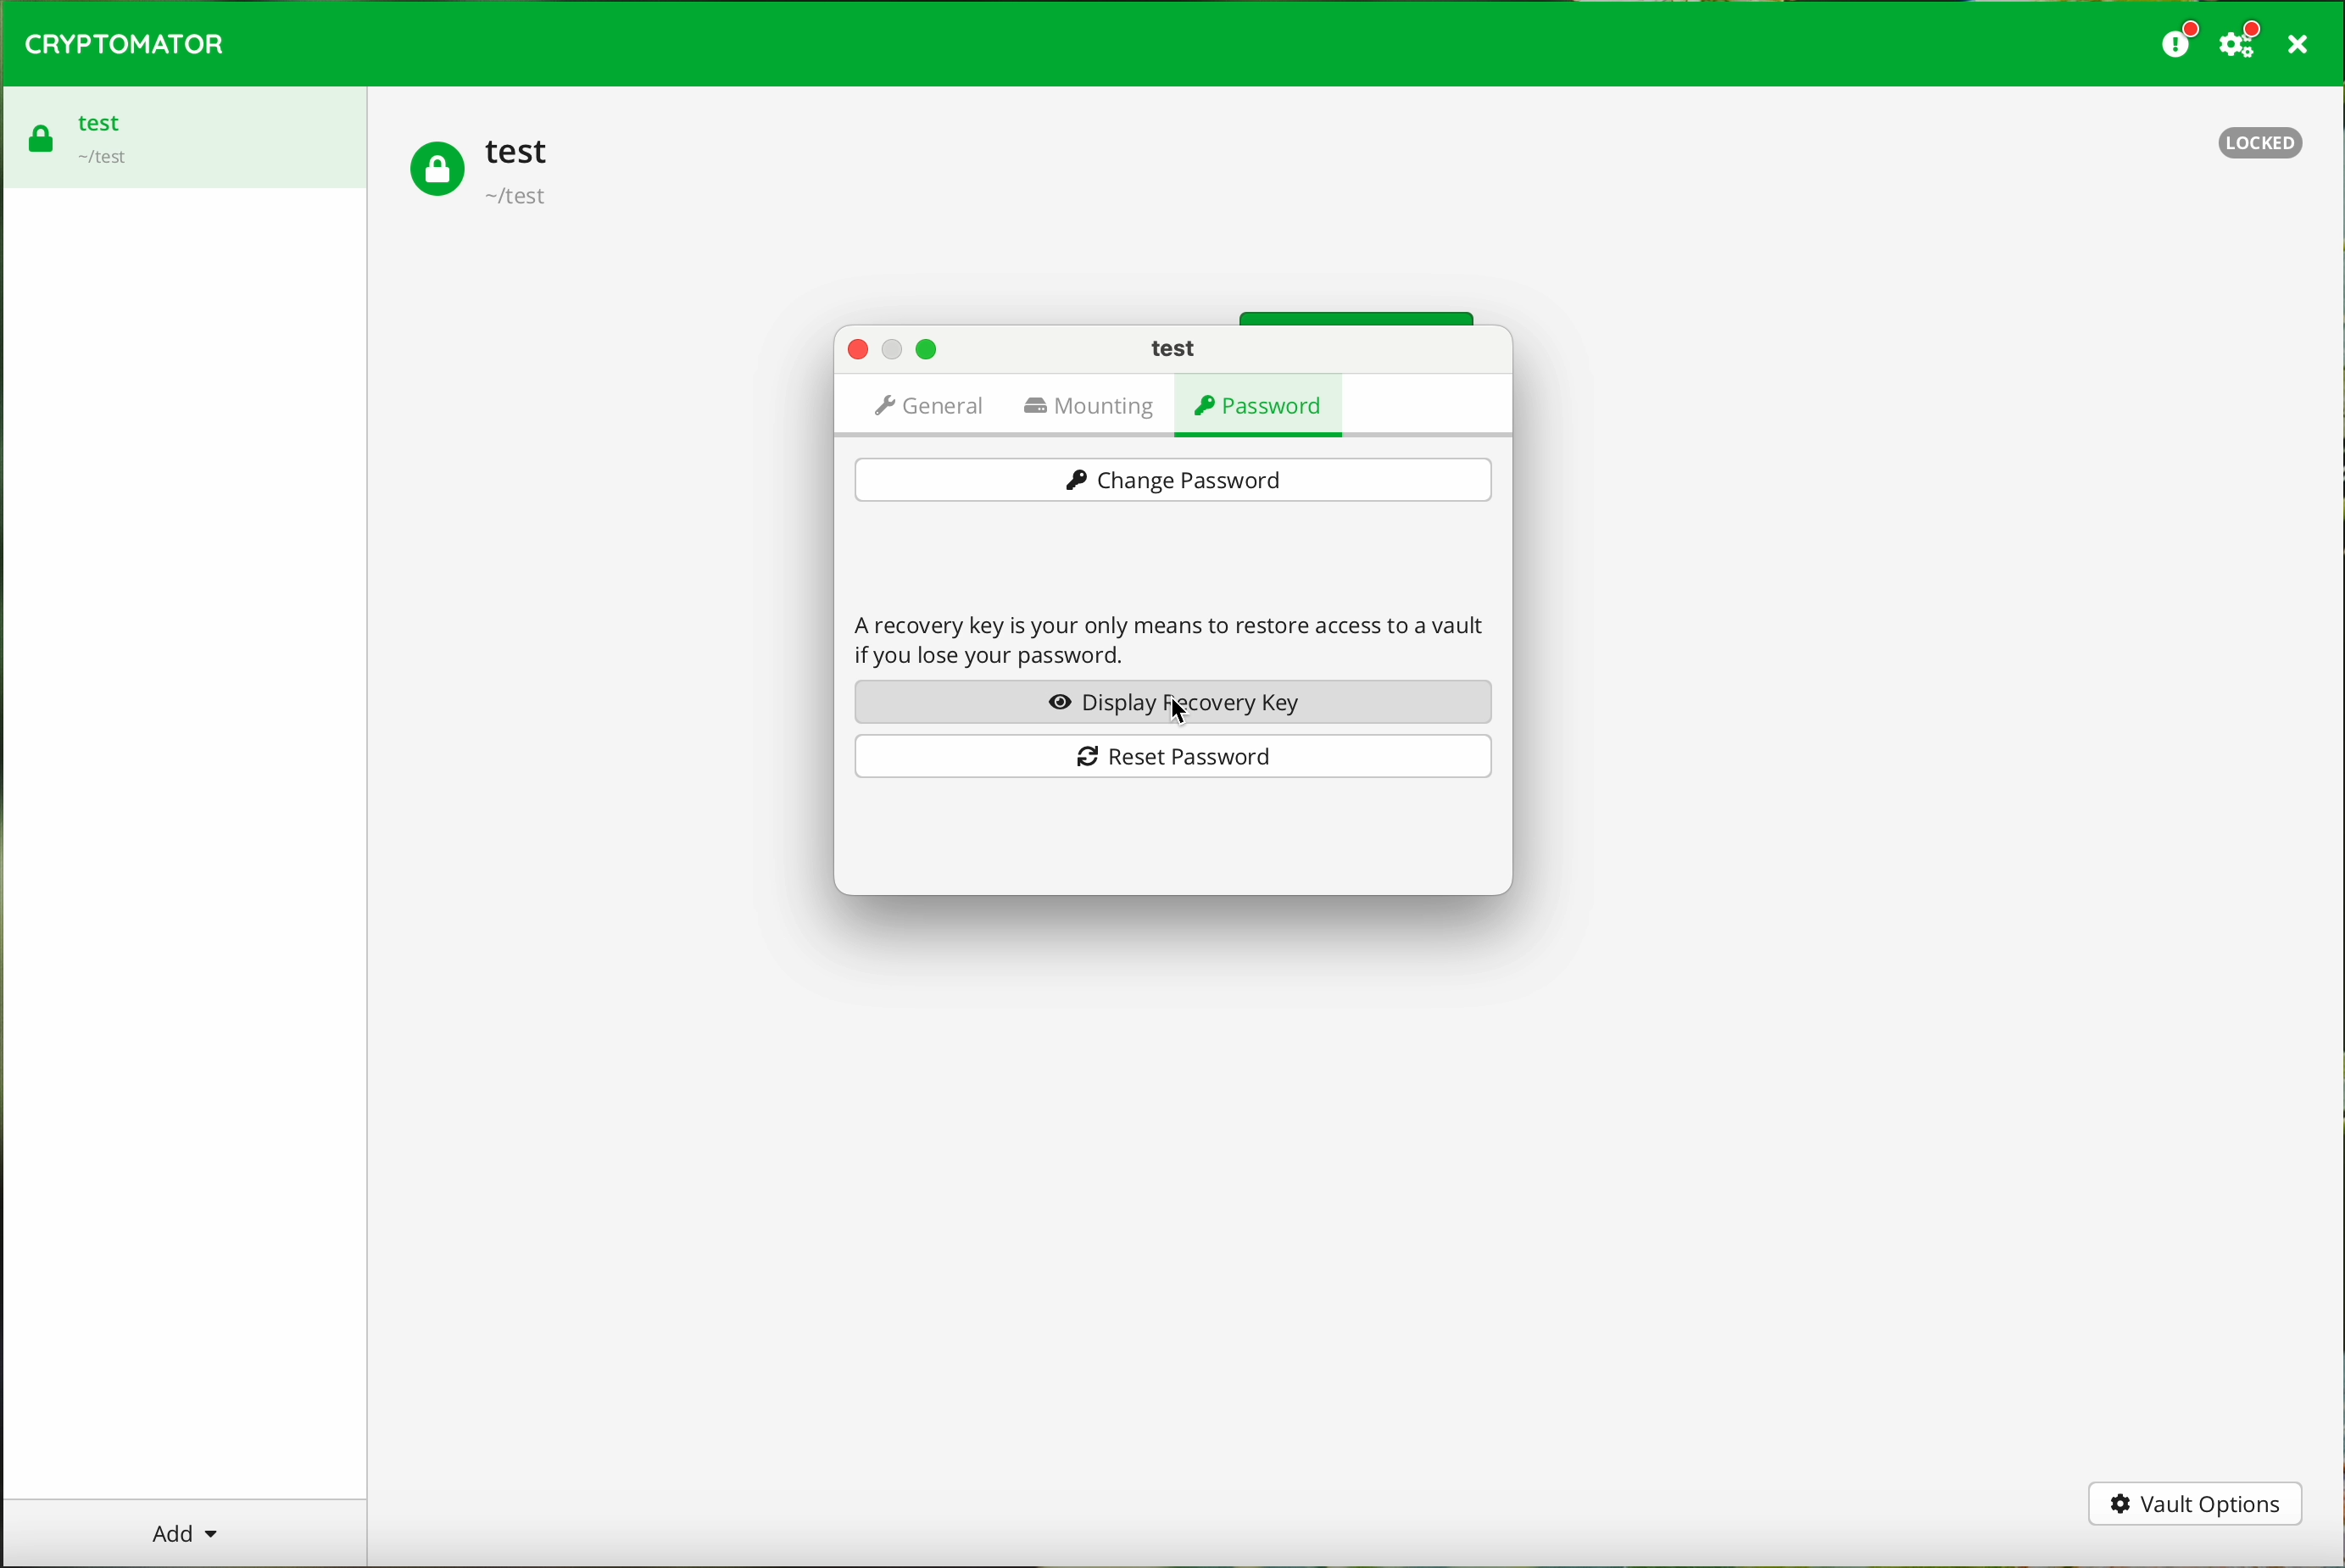 The height and width of the screenshot is (1568, 2345). Describe the element at coordinates (85, 131) in the screenshot. I see `test vault` at that location.